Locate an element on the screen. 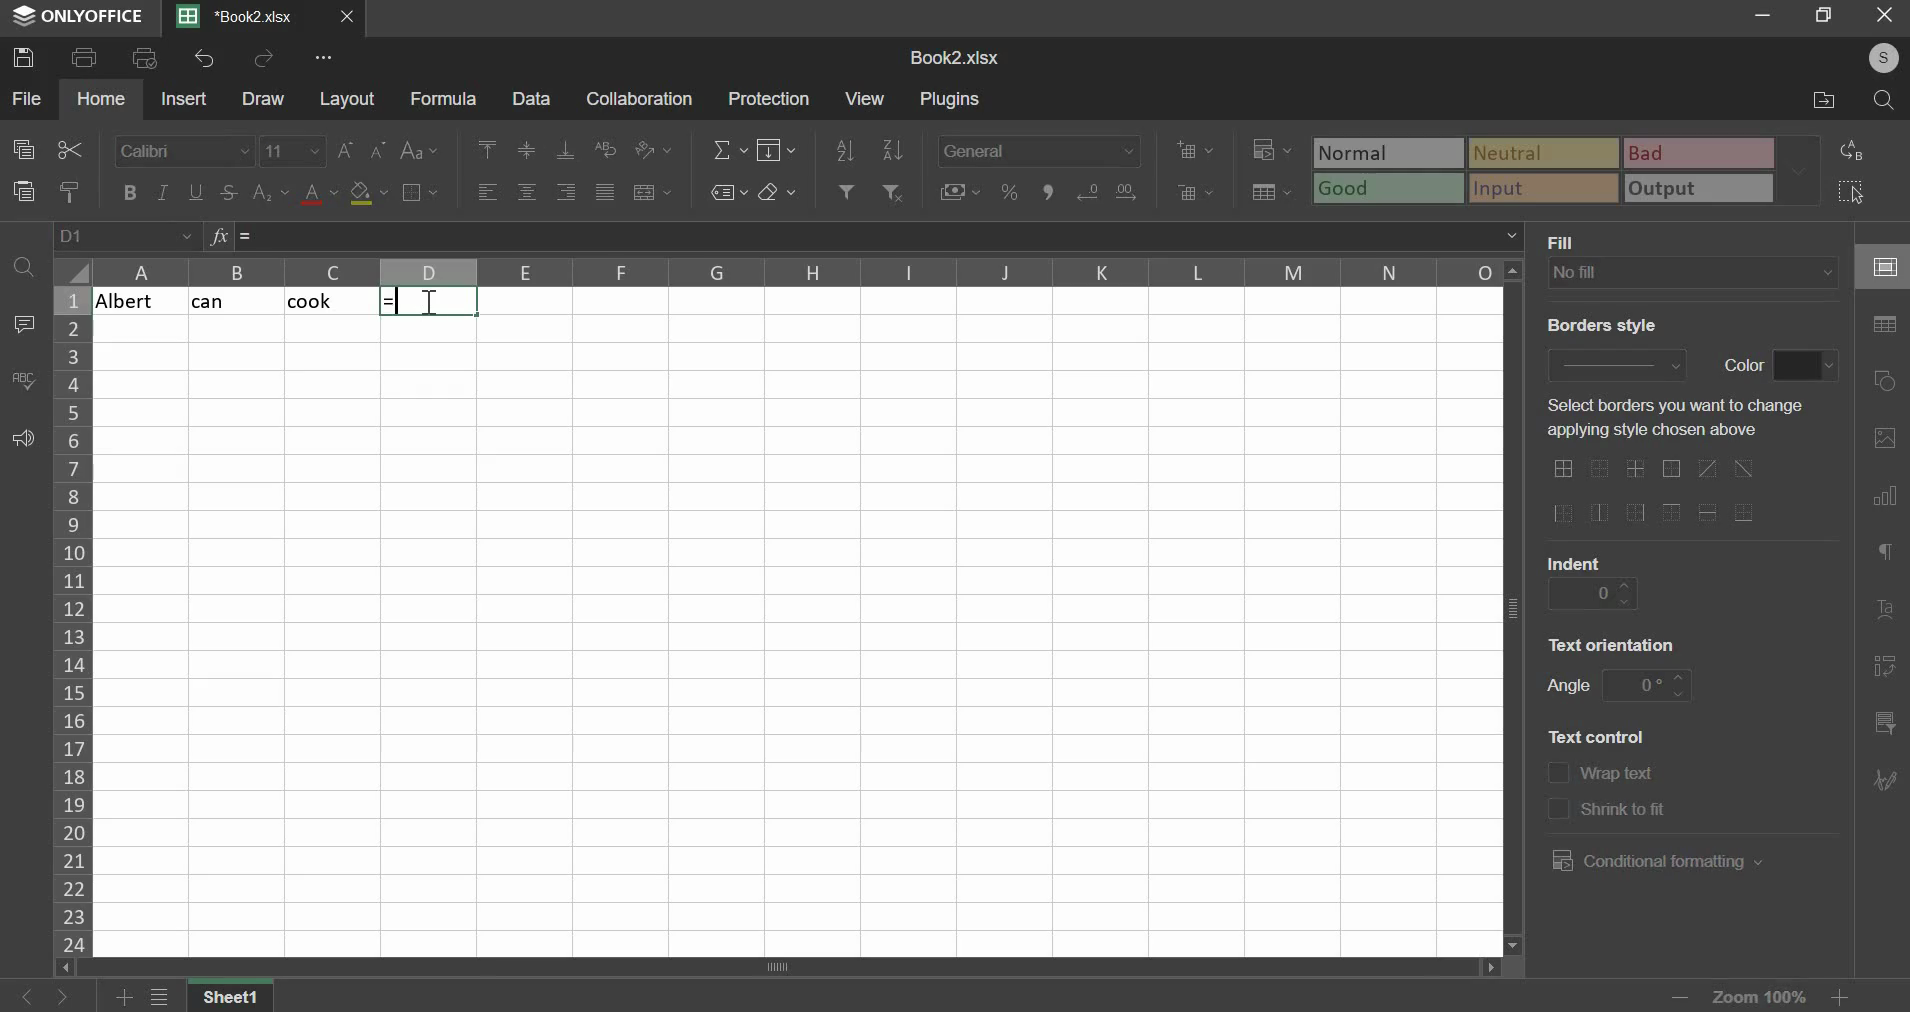  text is located at coordinates (1626, 812).